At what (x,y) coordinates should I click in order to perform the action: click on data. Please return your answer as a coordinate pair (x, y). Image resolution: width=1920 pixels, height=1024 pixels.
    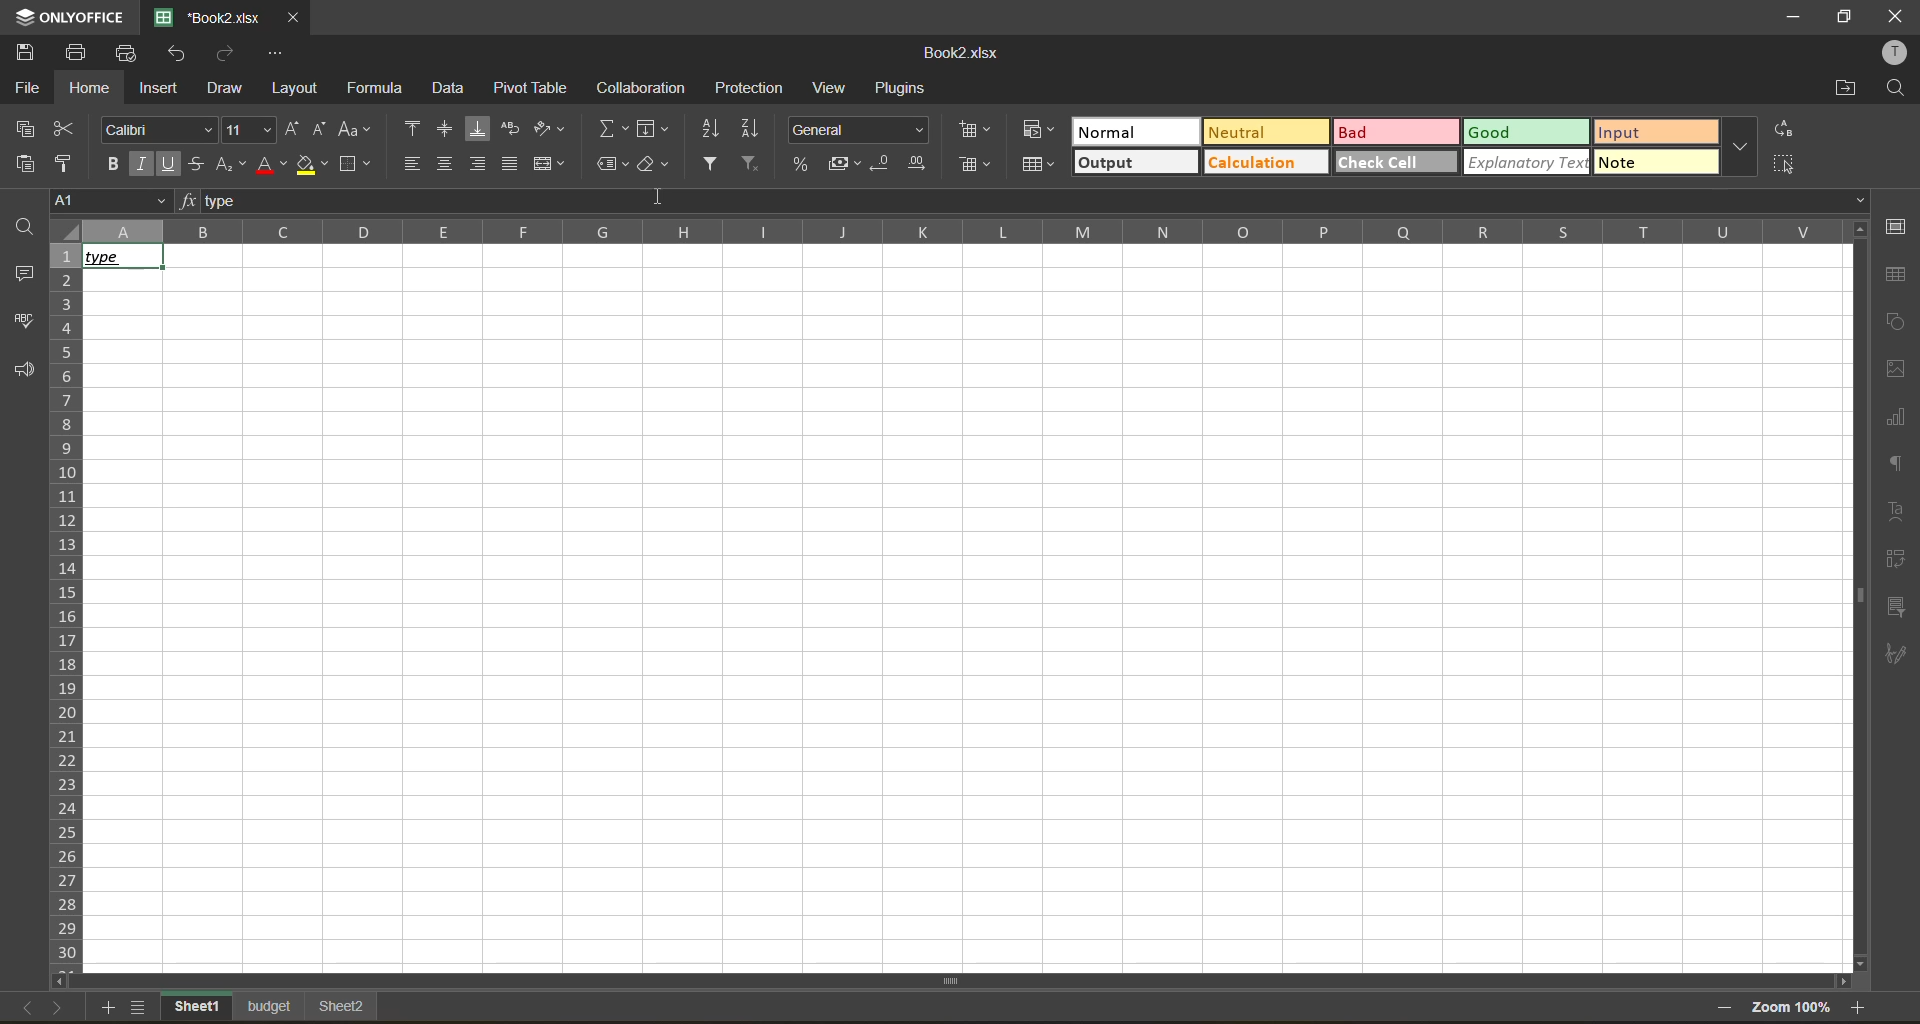
    Looking at the image, I should click on (451, 86).